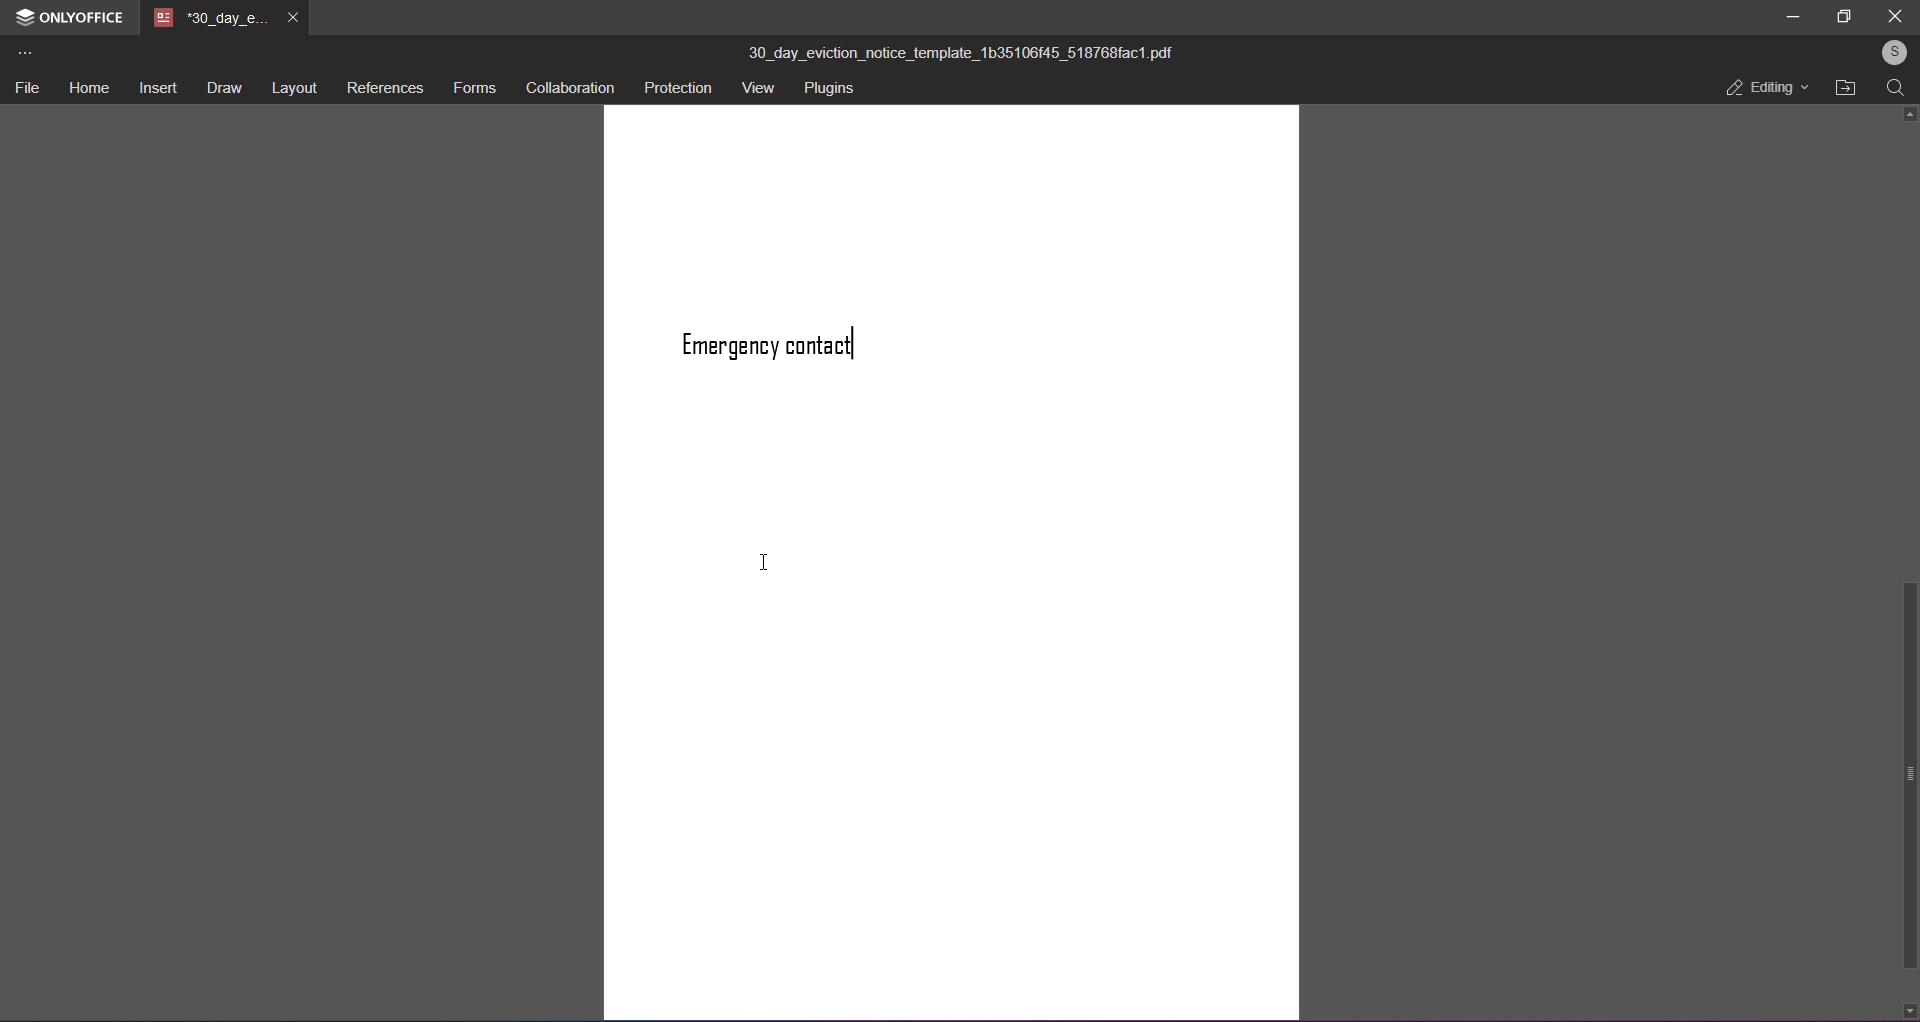 Image resolution: width=1920 pixels, height=1022 pixels. What do you see at coordinates (223, 91) in the screenshot?
I see `draw` at bounding box center [223, 91].